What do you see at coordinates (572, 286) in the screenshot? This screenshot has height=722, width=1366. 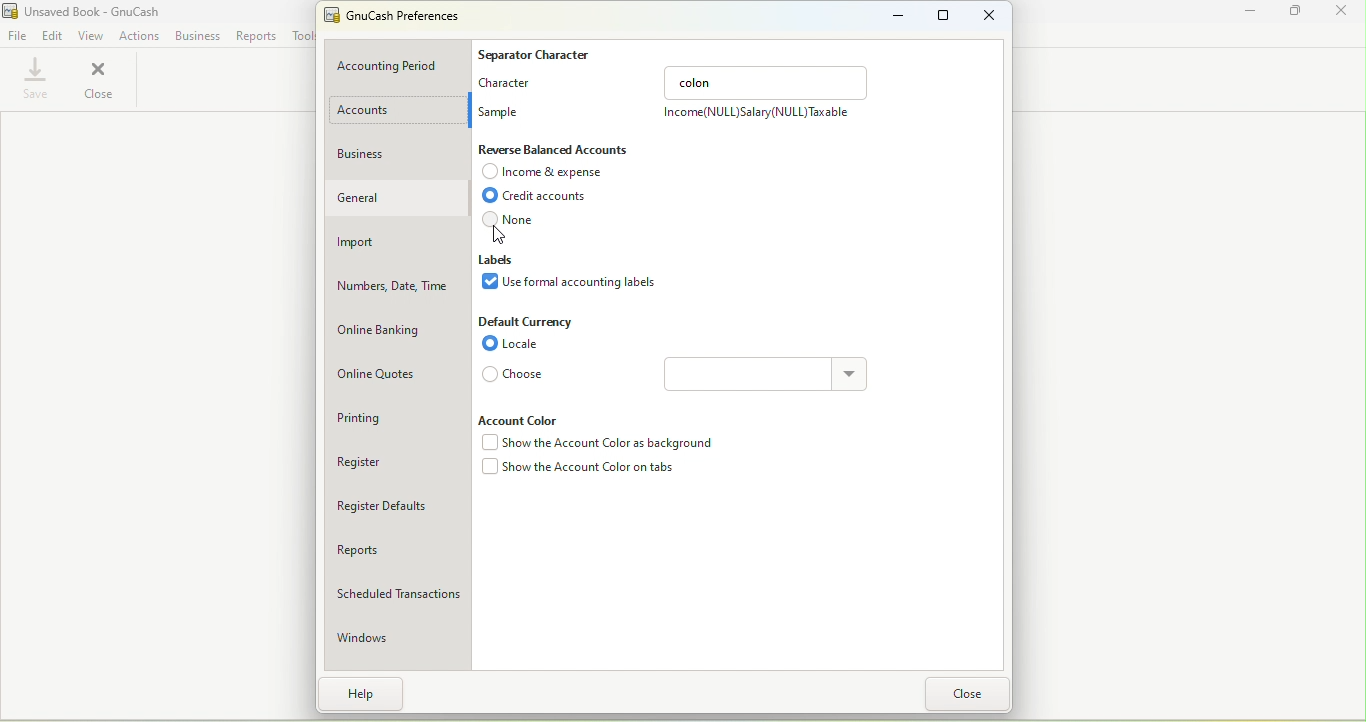 I see `Use formal accounting labels` at bounding box center [572, 286].